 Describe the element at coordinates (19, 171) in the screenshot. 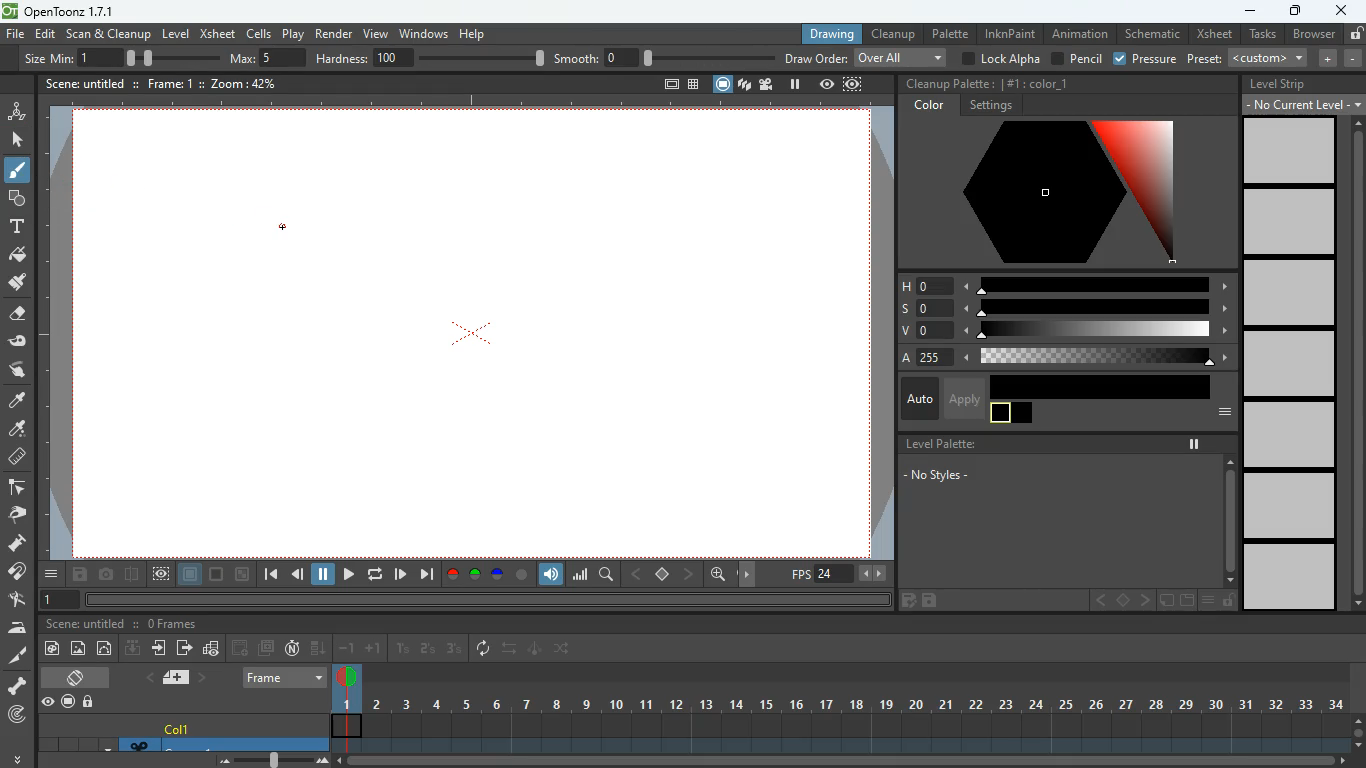

I see `brush` at that location.